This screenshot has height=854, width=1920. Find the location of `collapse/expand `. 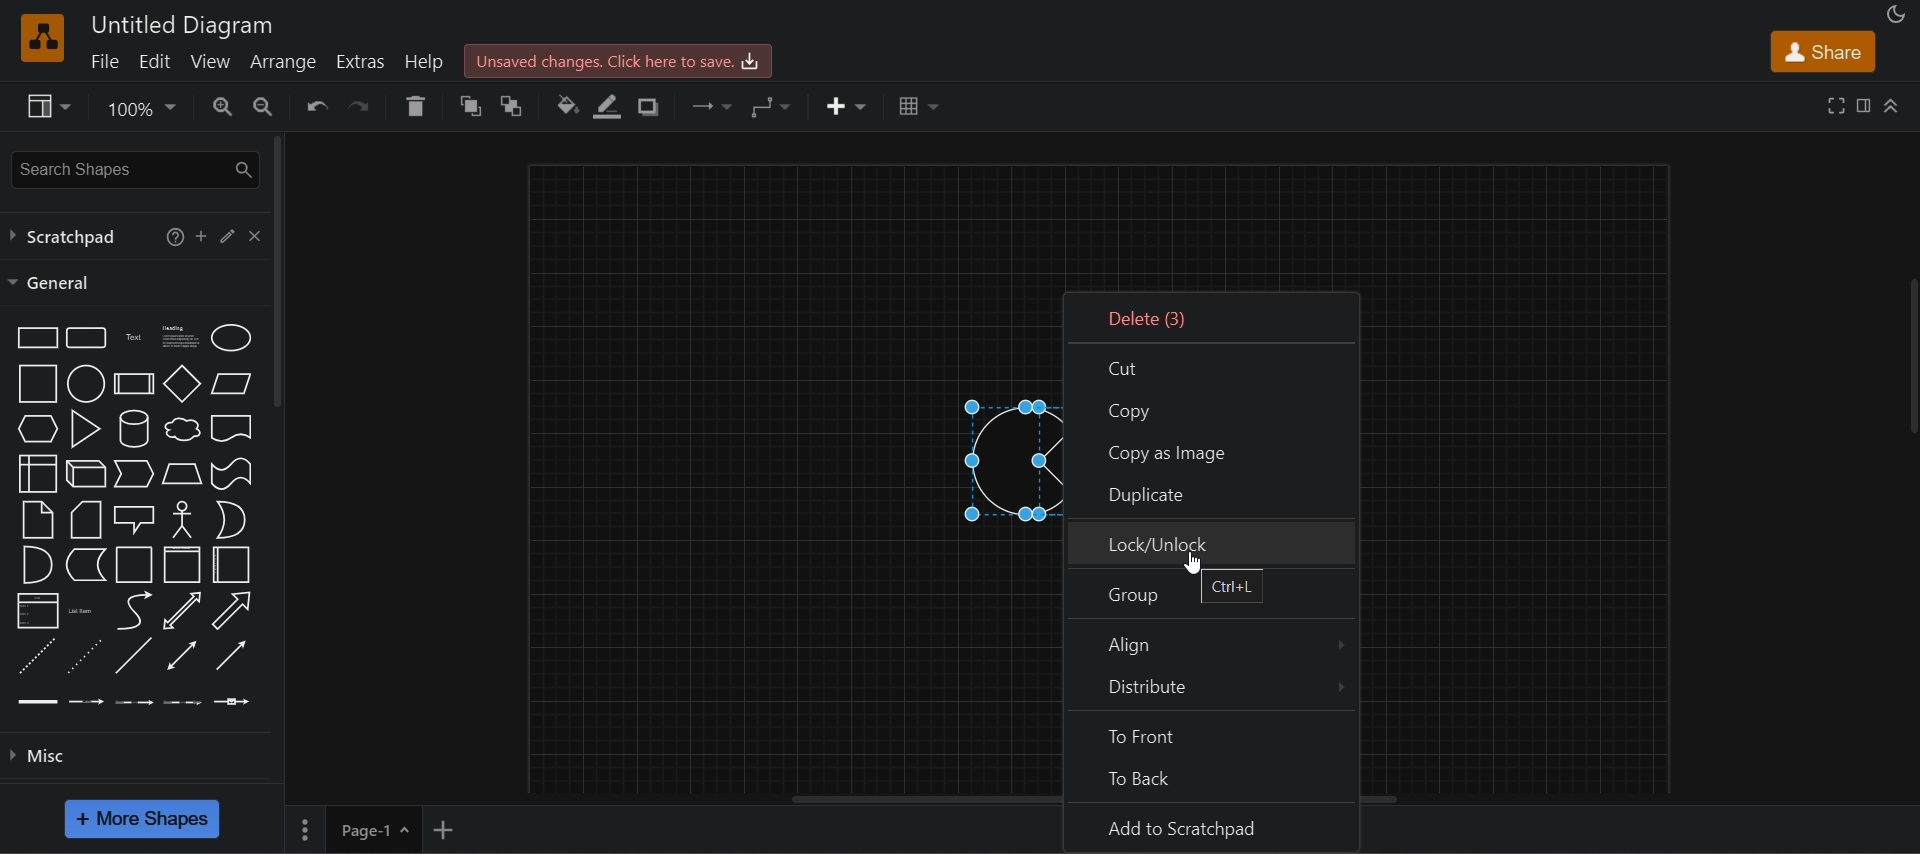

collapse/expand  is located at coordinates (1893, 104).